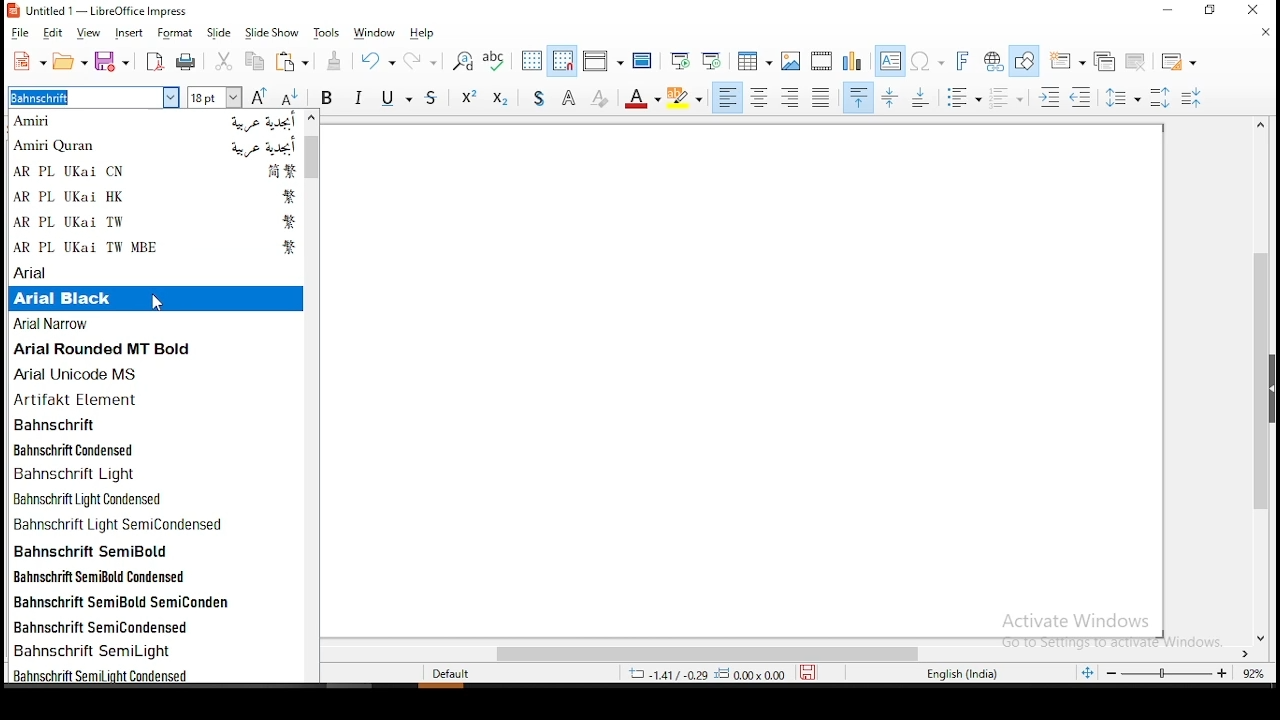 This screenshot has height=720, width=1280. Describe the element at coordinates (727, 98) in the screenshot. I see `align left` at that location.